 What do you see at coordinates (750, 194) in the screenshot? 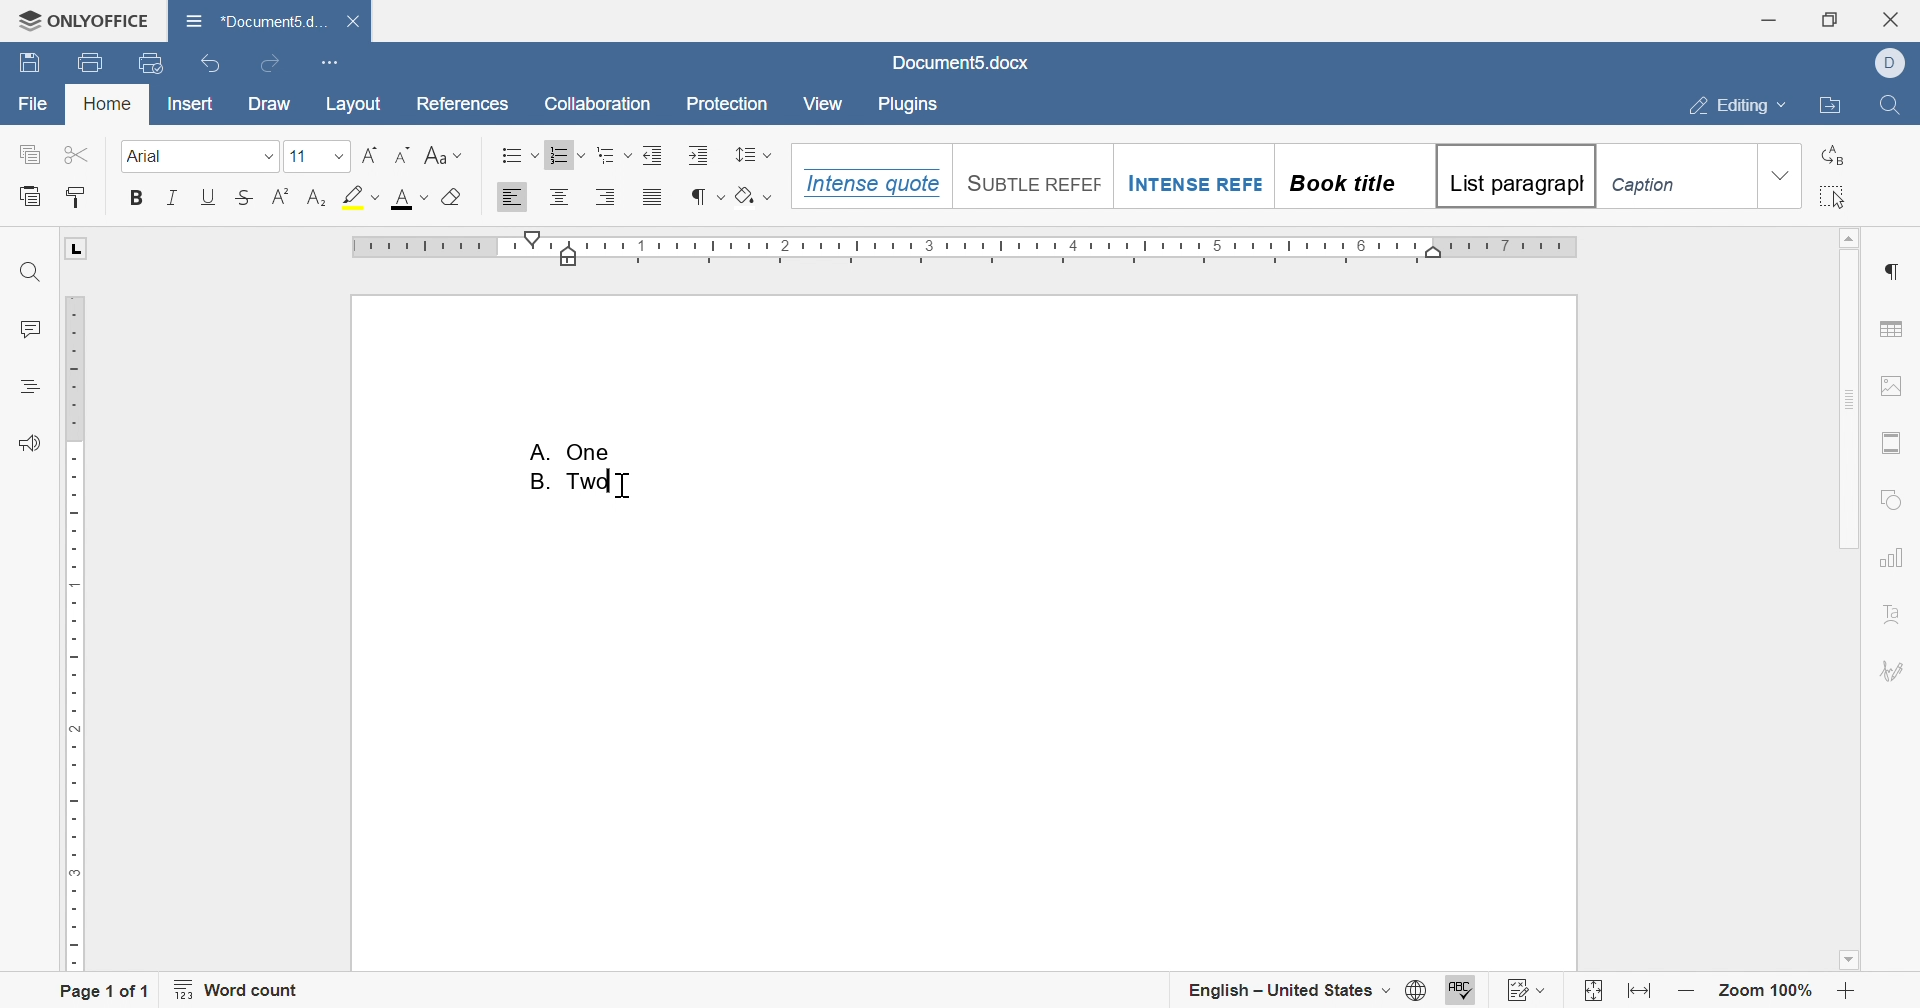
I see `shading` at bounding box center [750, 194].